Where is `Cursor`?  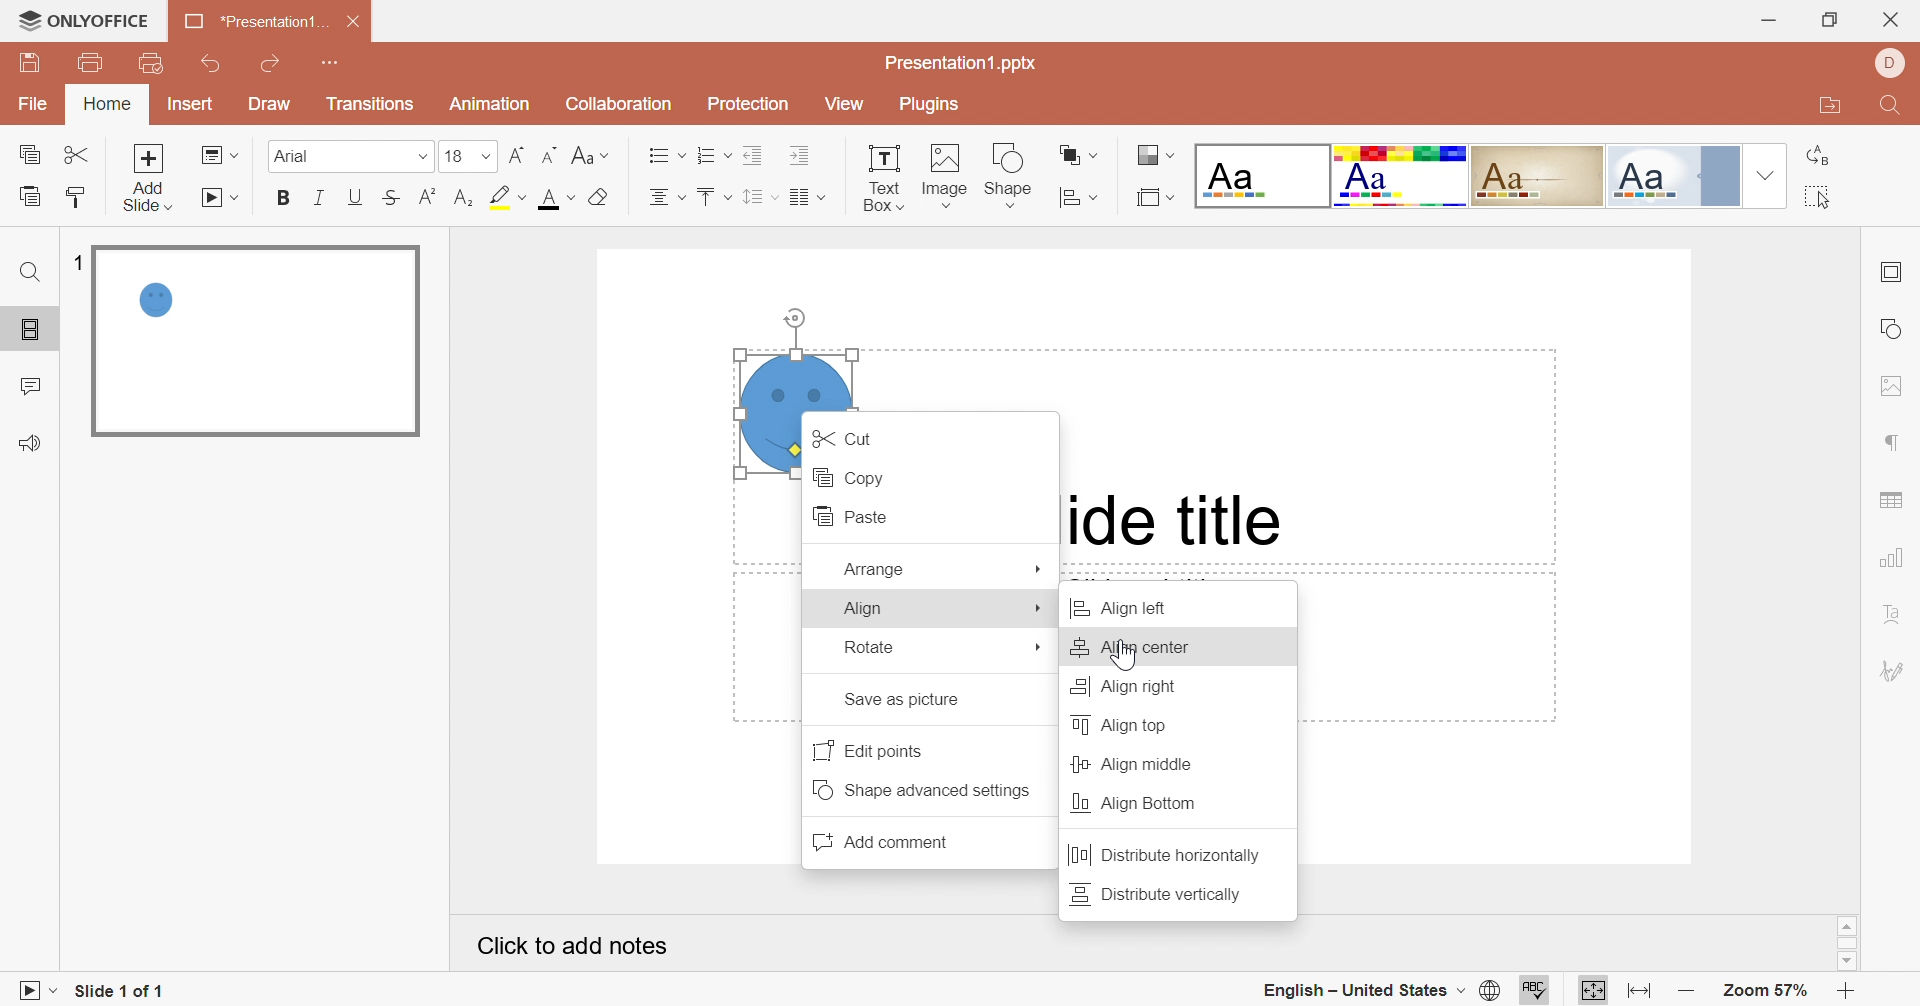 Cursor is located at coordinates (1124, 659).